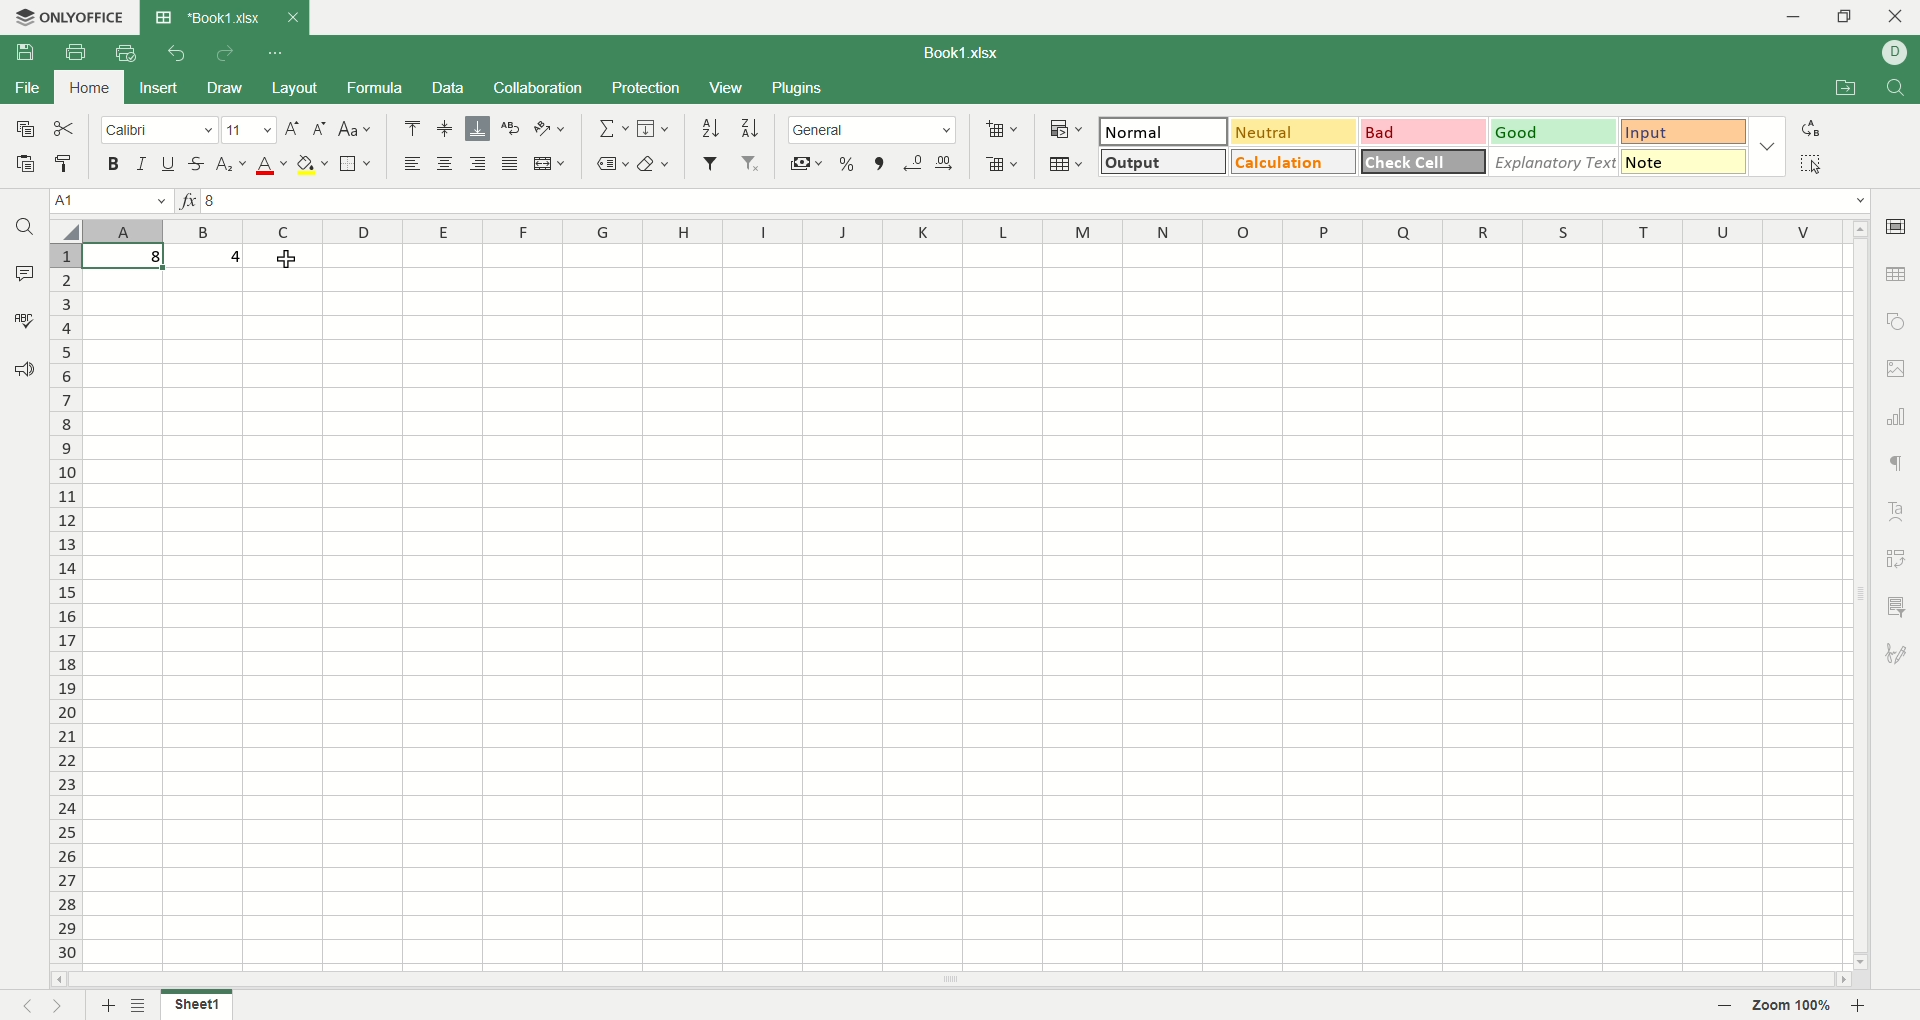 The image size is (1920, 1020). What do you see at coordinates (727, 89) in the screenshot?
I see `view` at bounding box center [727, 89].